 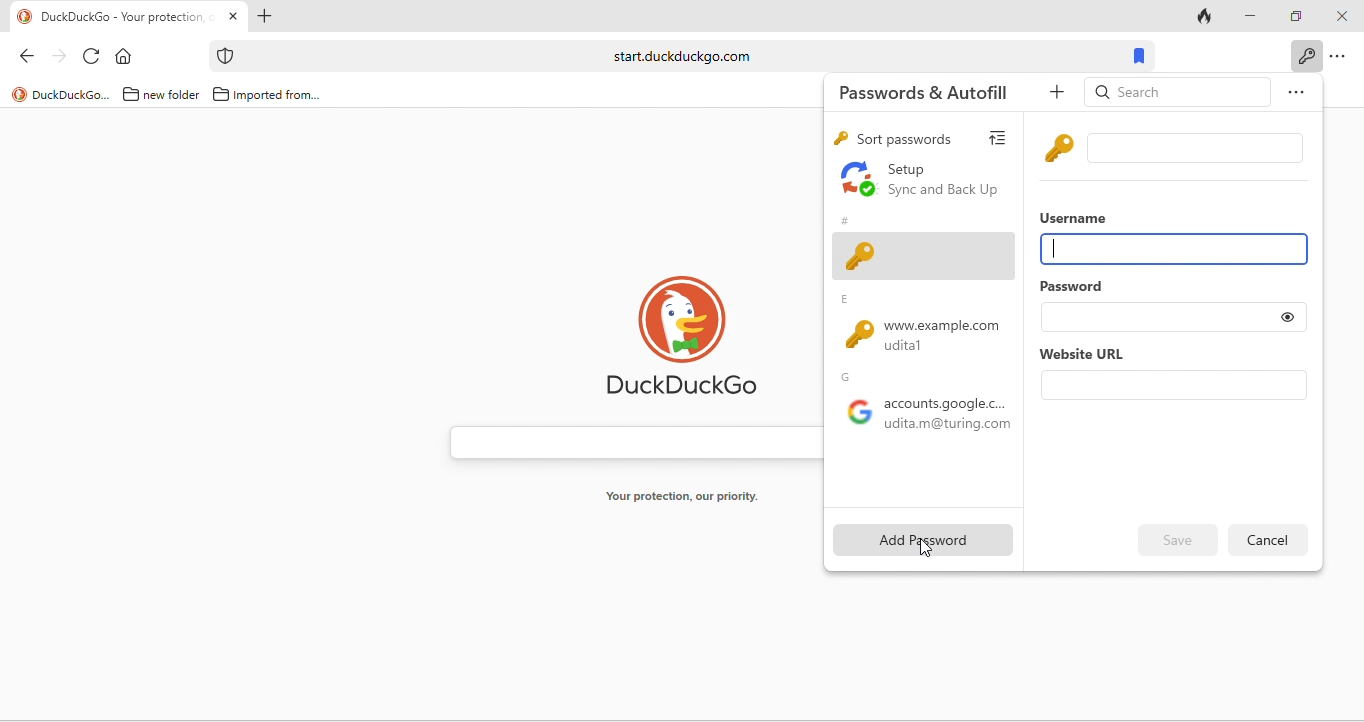 What do you see at coordinates (227, 56) in the screenshot?
I see `icon` at bounding box center [227, 56].